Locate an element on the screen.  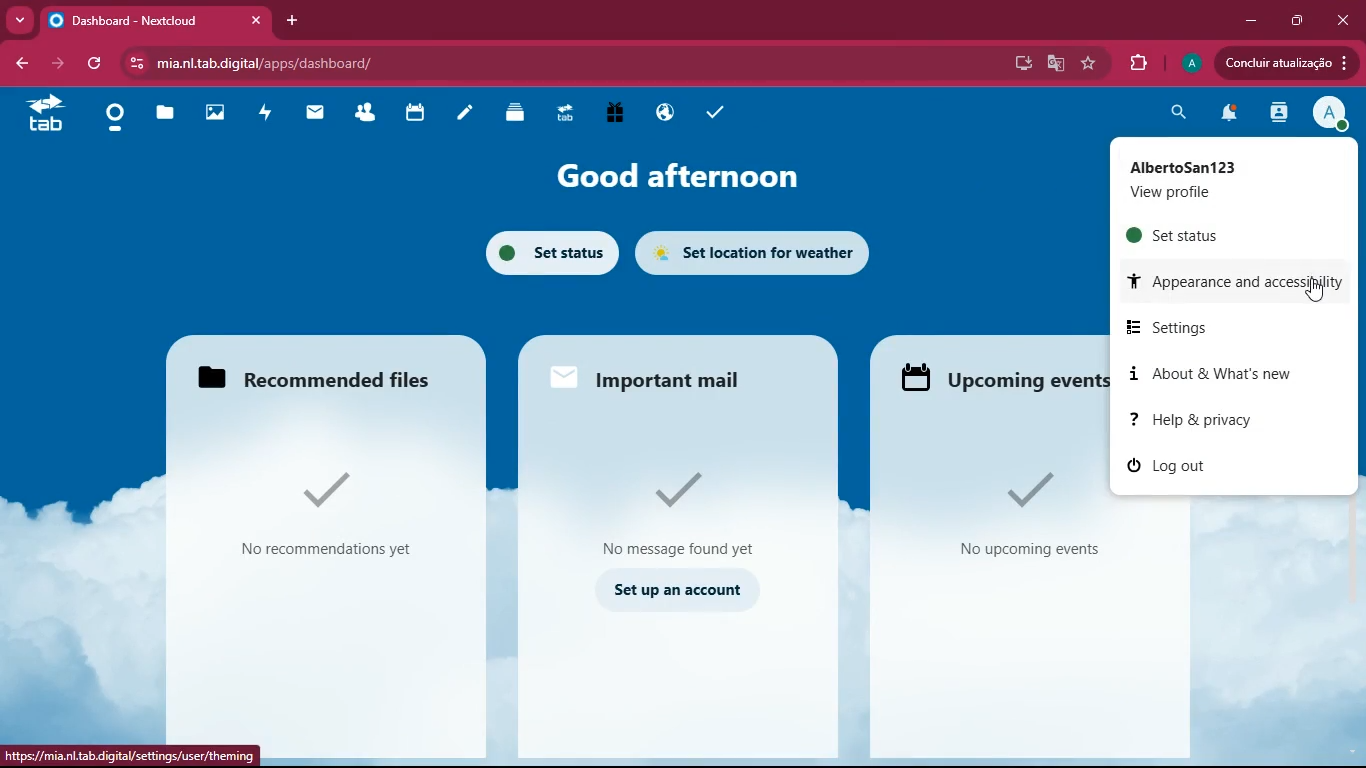
help is located at coordinates (1213, 418).